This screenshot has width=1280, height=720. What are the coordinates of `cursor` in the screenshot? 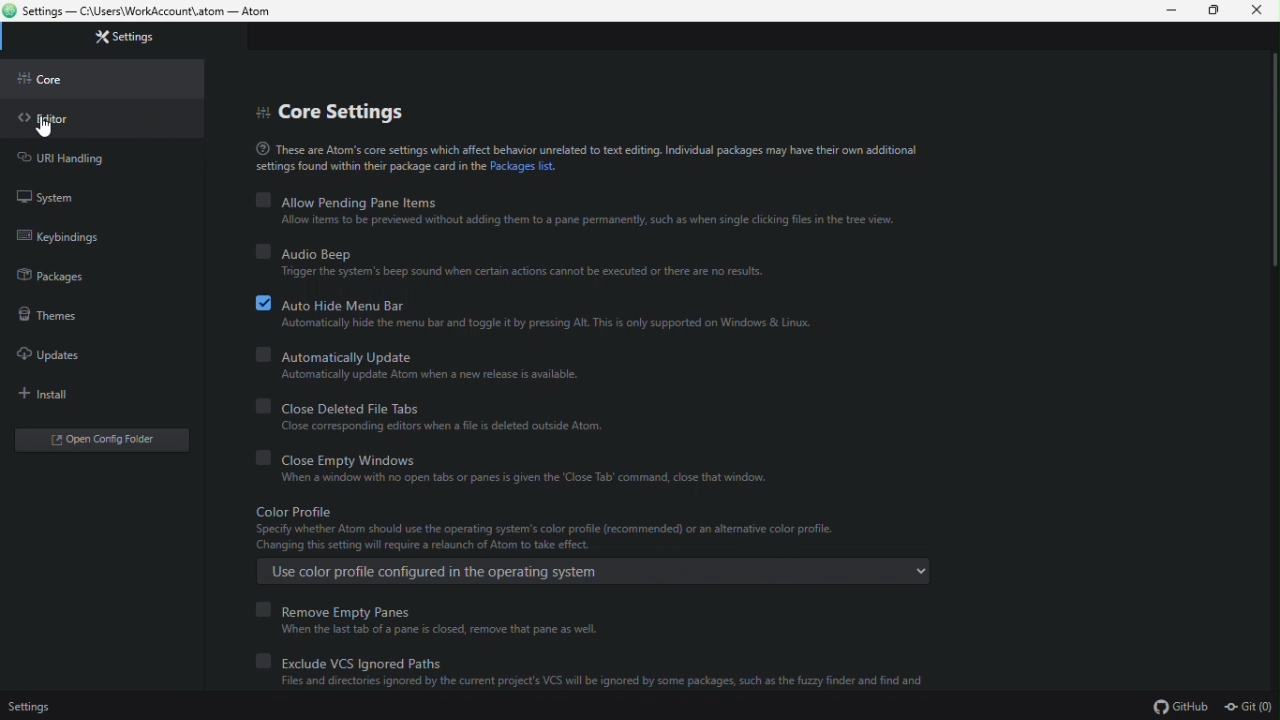 It's located at (48, 127).